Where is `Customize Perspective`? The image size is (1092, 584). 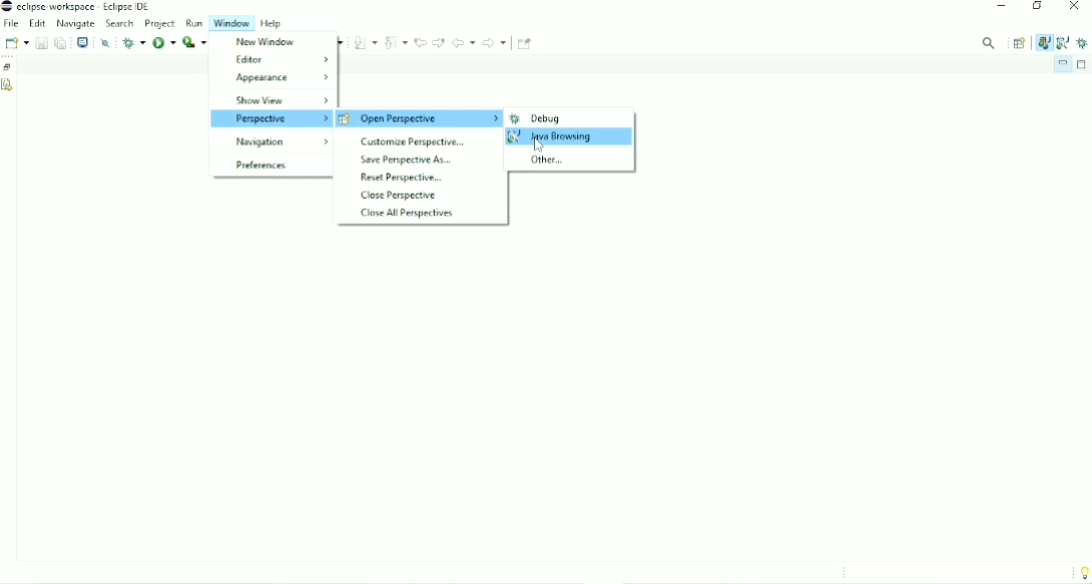
Customize Perspective is located at coordinates (412, 142).